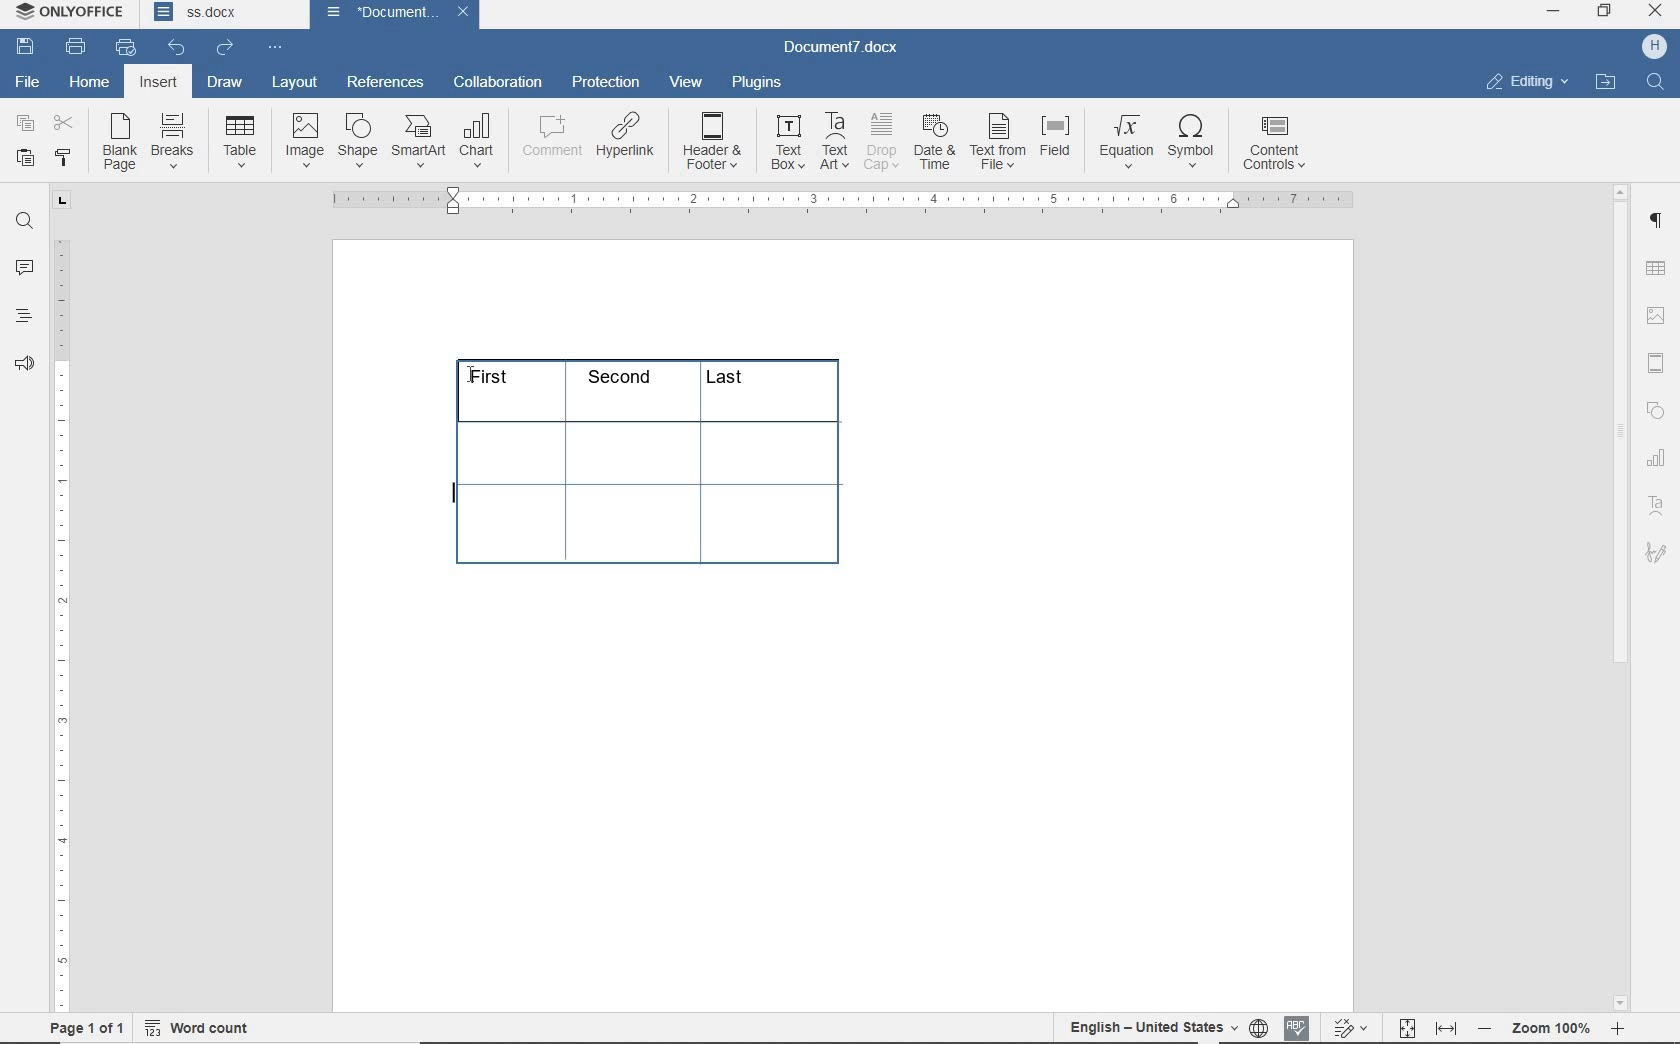  Describe the element at coordinates (1058, 142) in the screenshot. I see `field` at that location.